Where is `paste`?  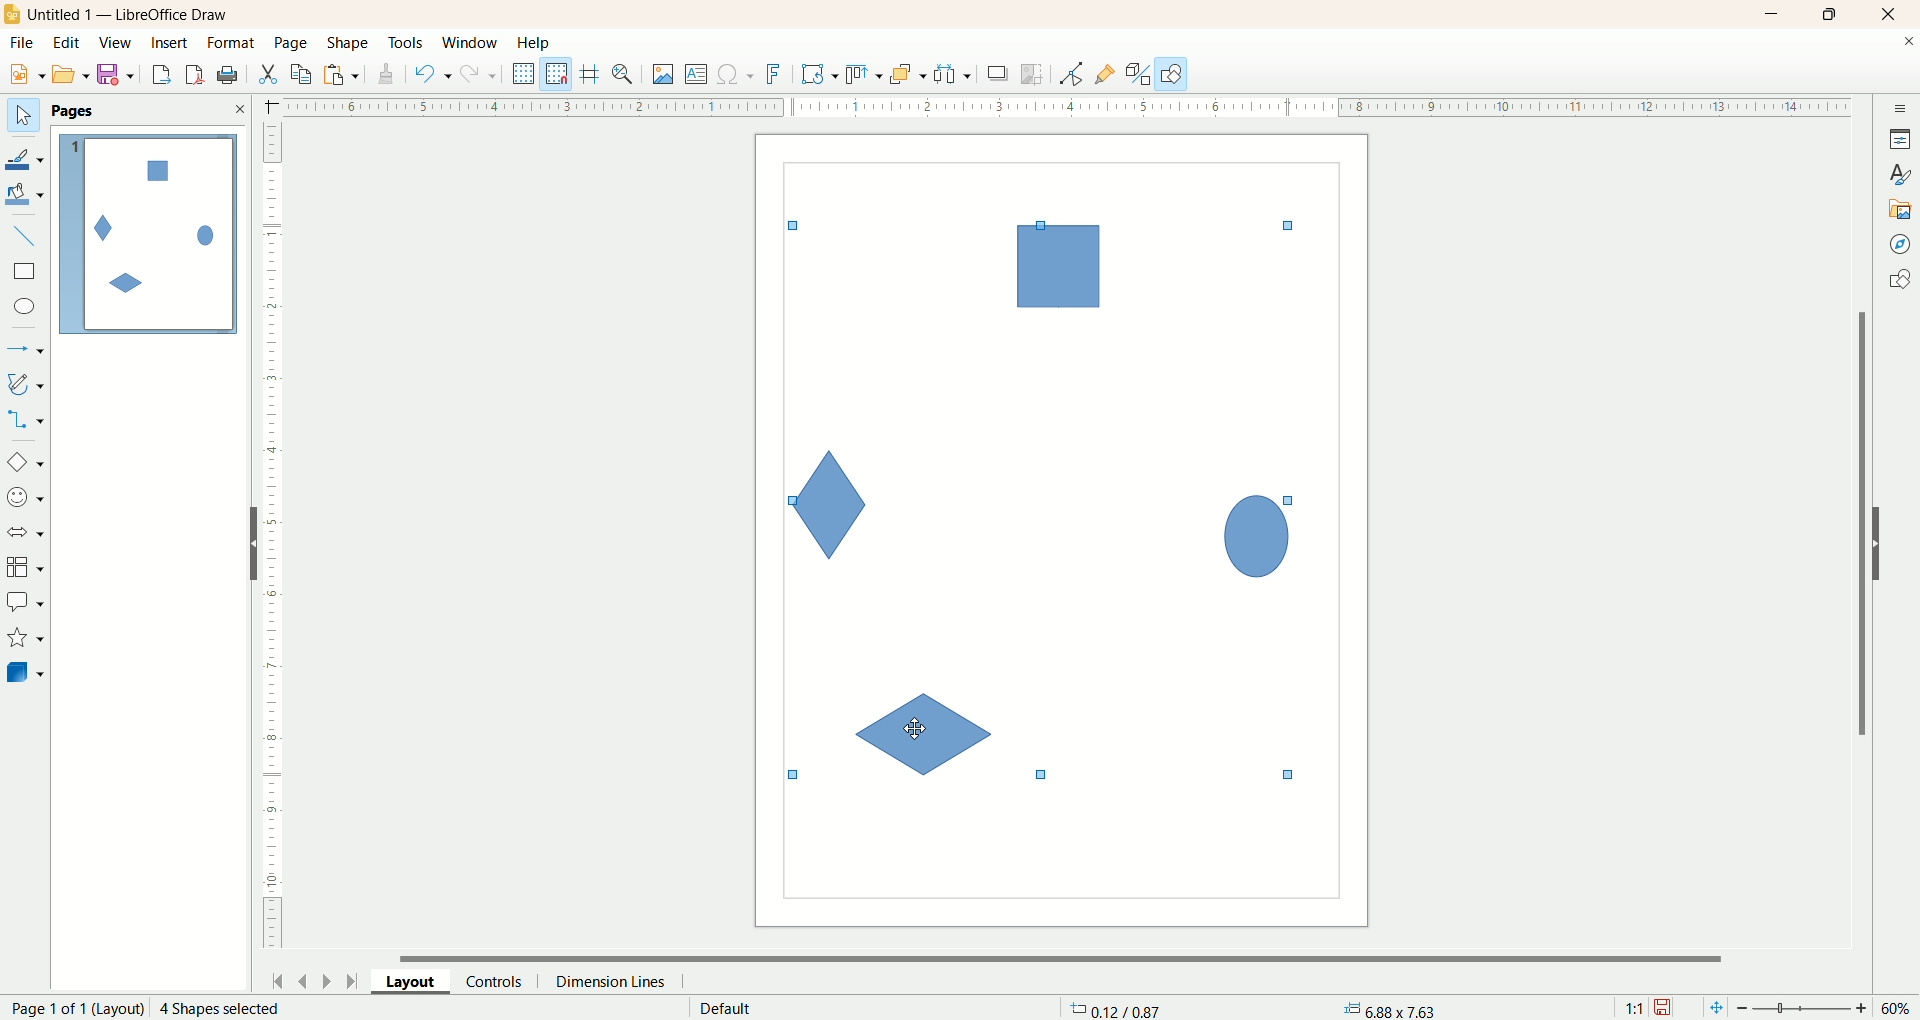 paste is located at coordinates (345, 72).